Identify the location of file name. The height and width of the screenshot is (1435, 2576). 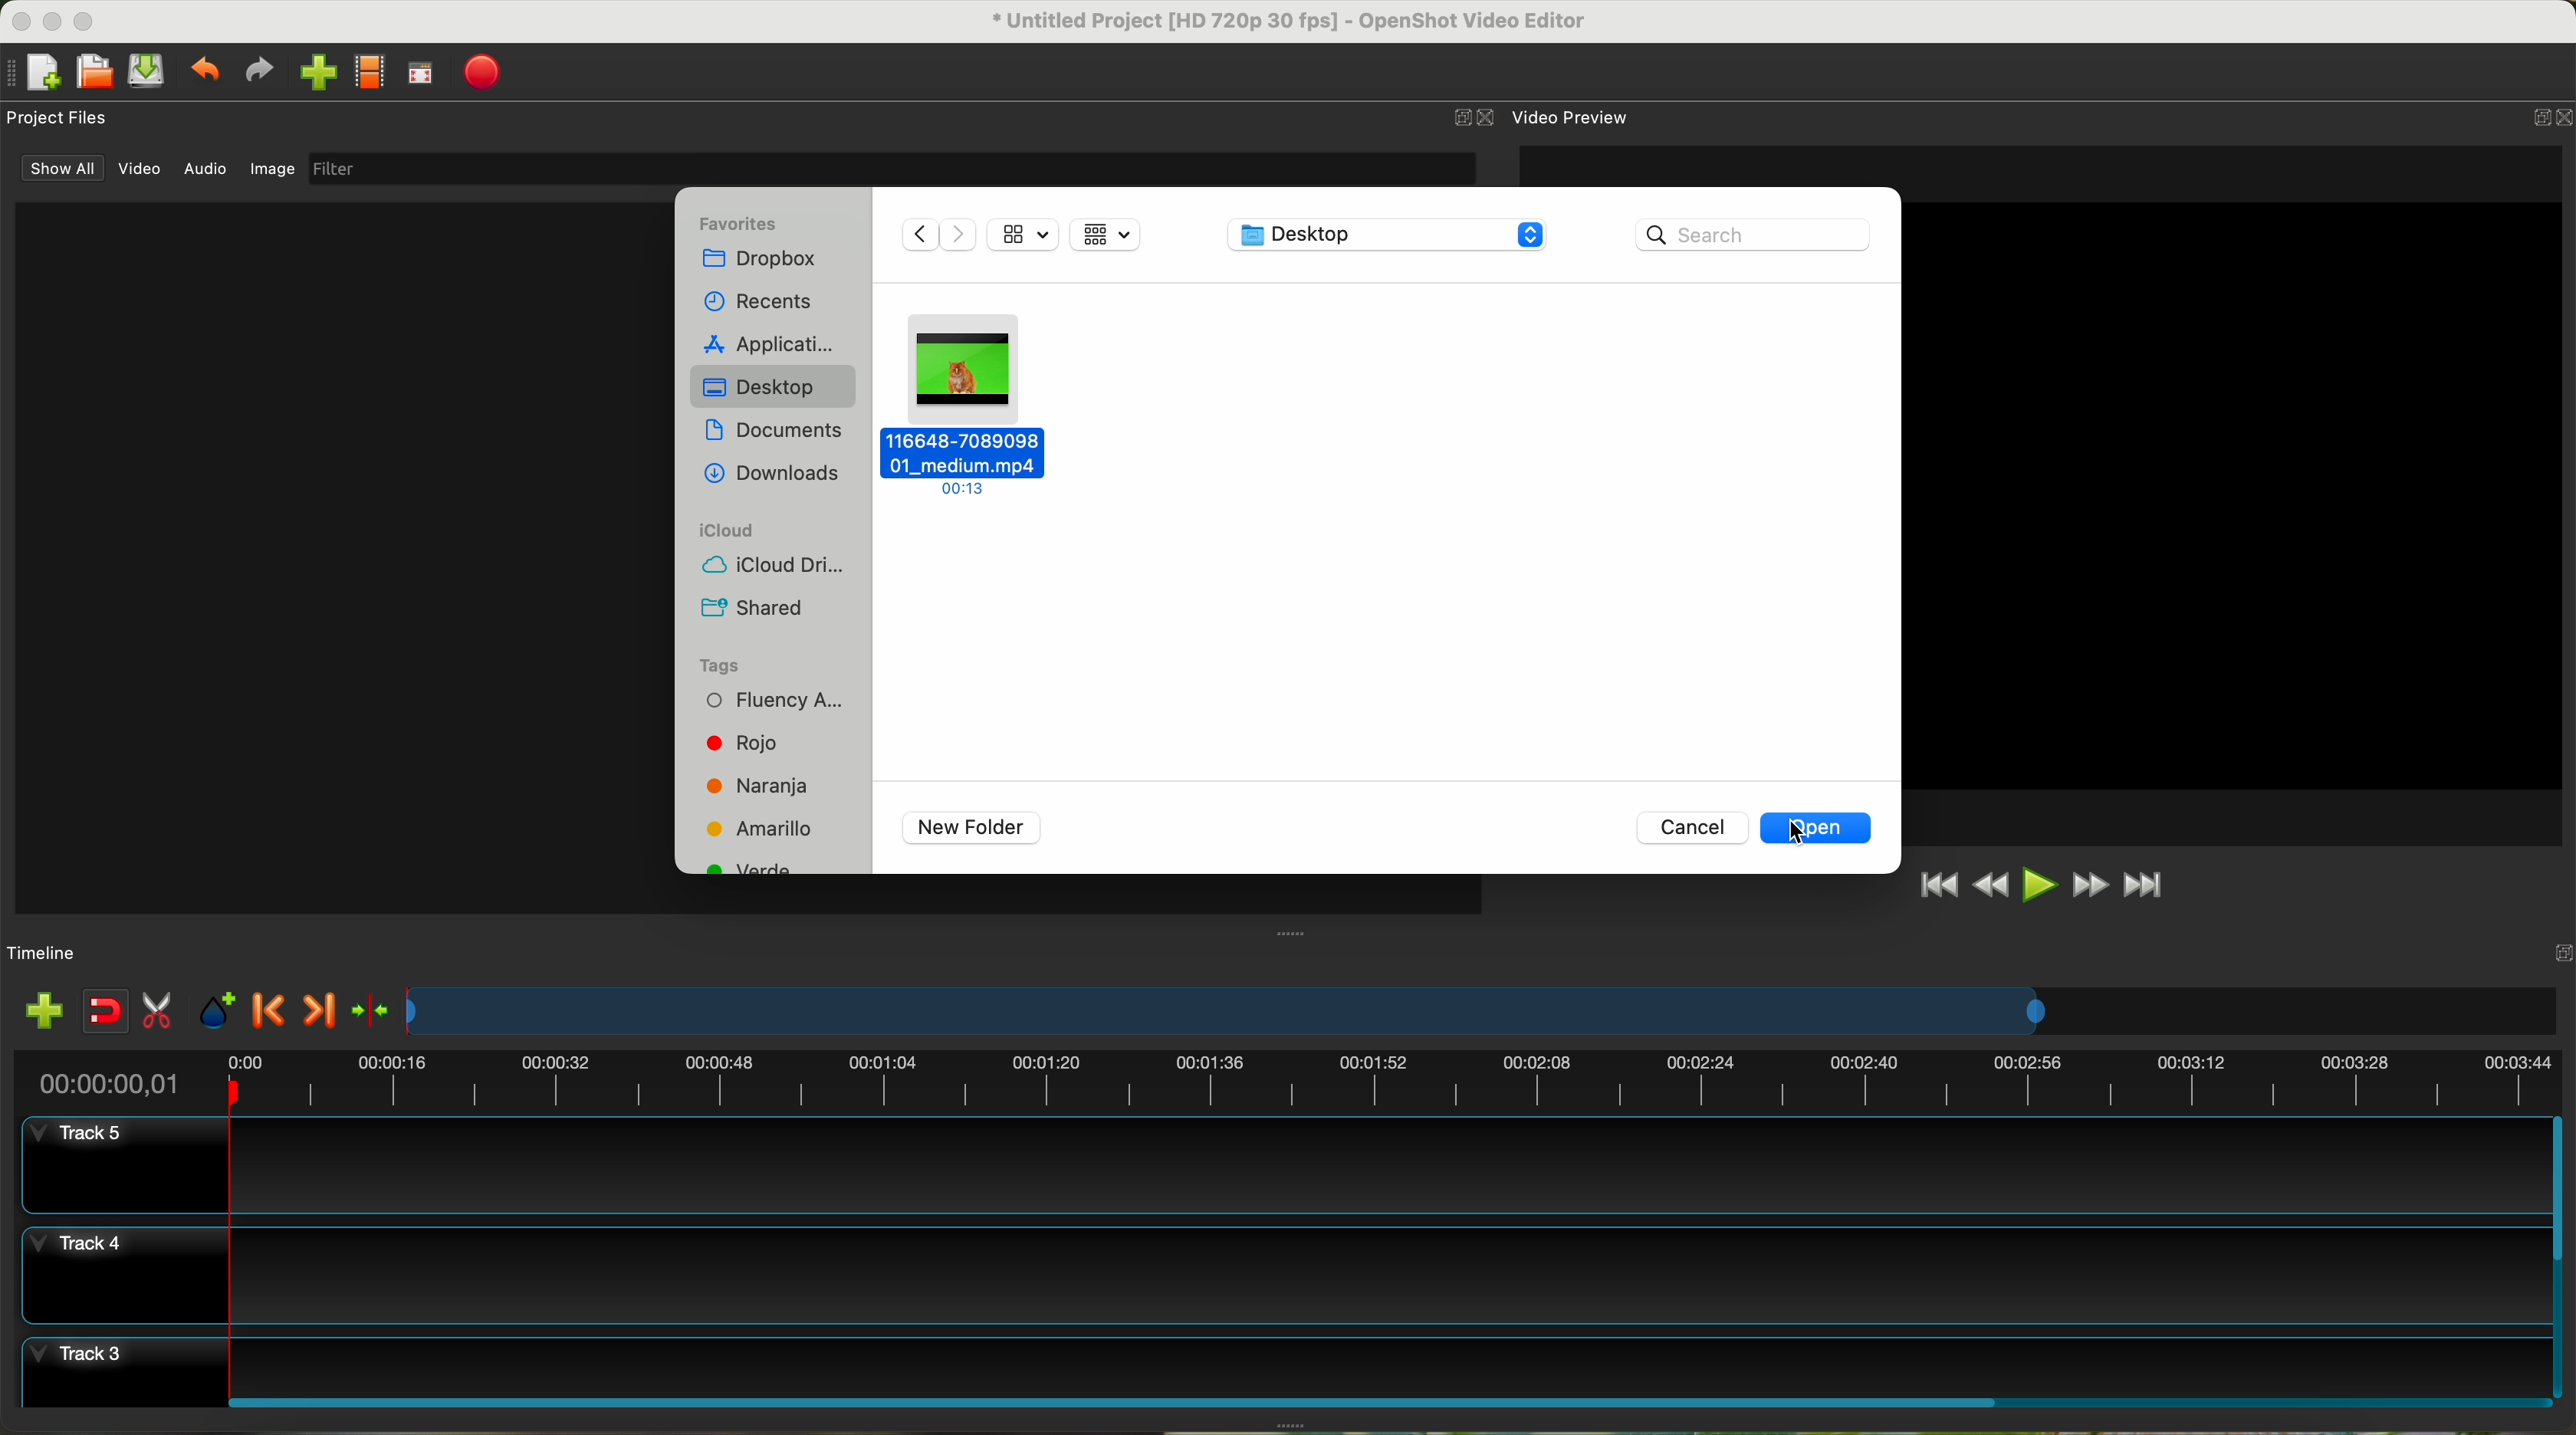
(1291, 22).